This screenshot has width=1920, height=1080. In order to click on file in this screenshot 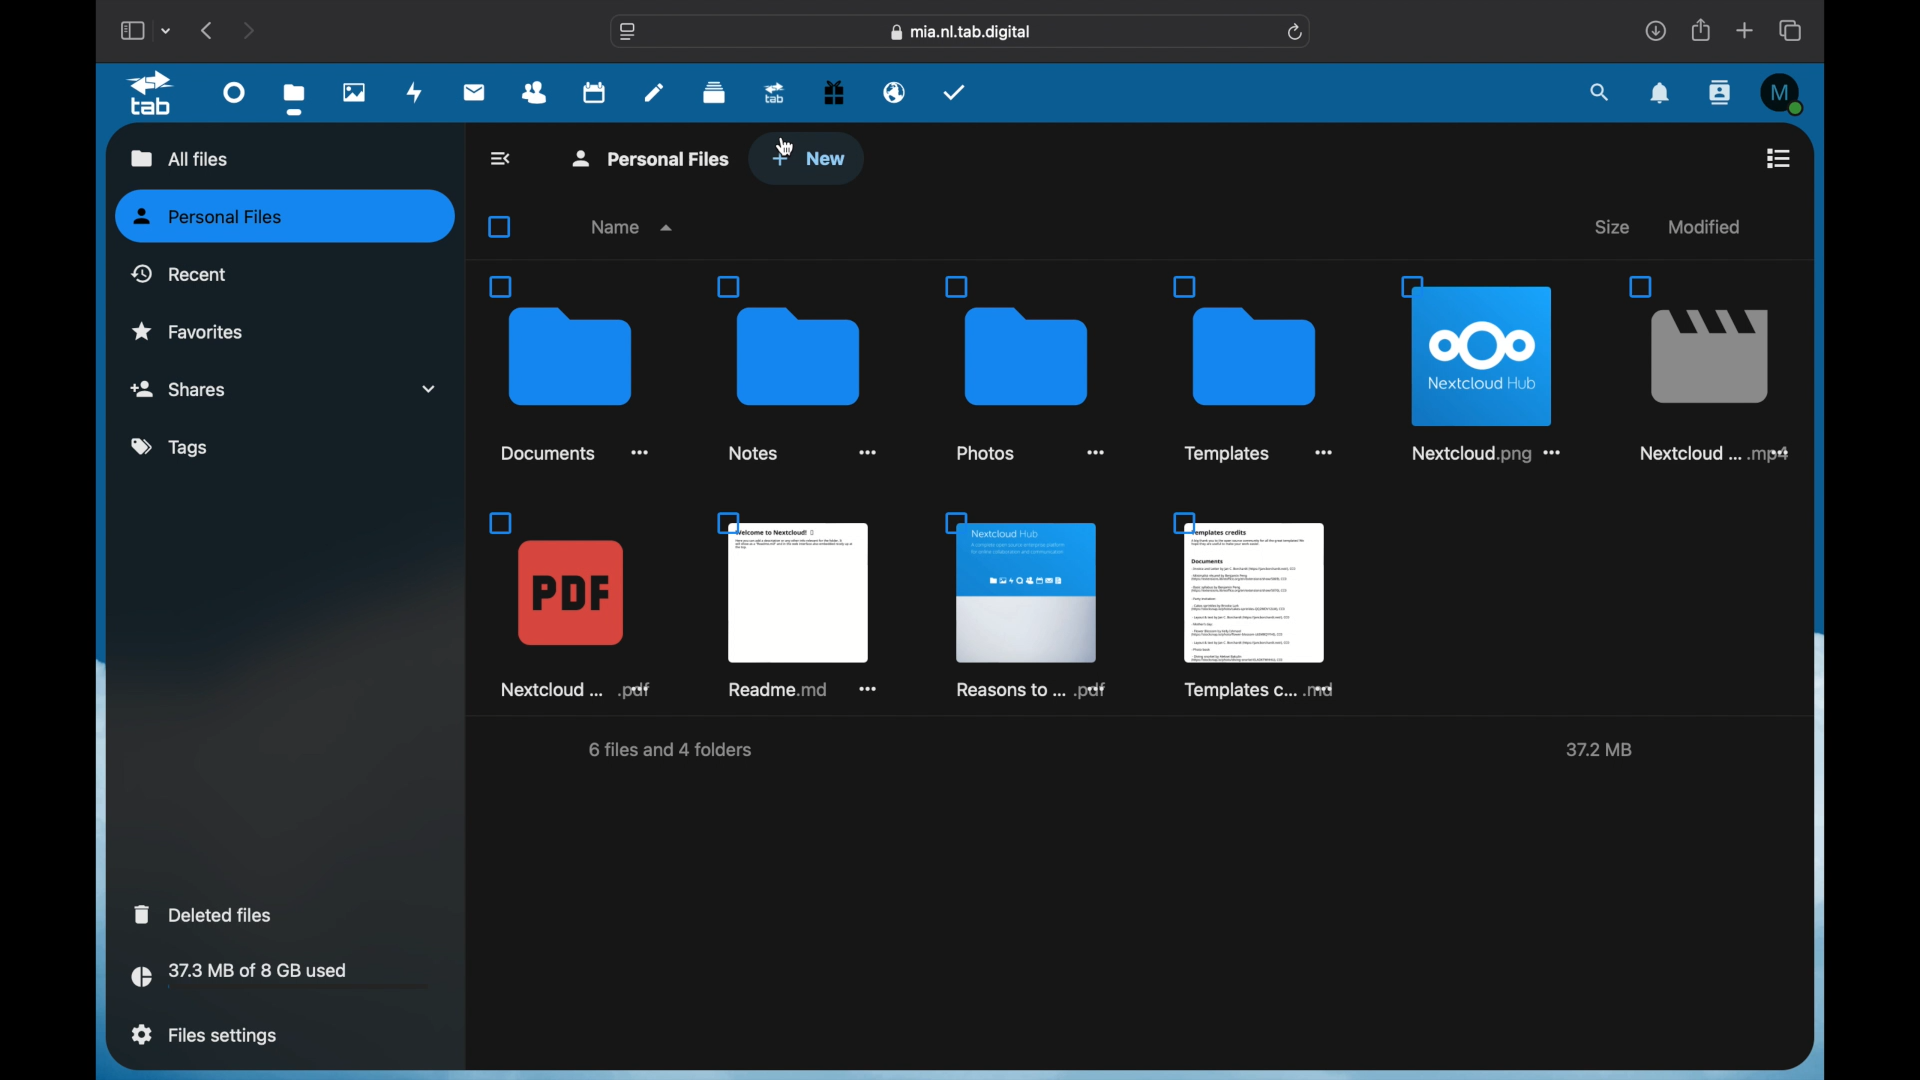, I will do `click(1025, 605)`.